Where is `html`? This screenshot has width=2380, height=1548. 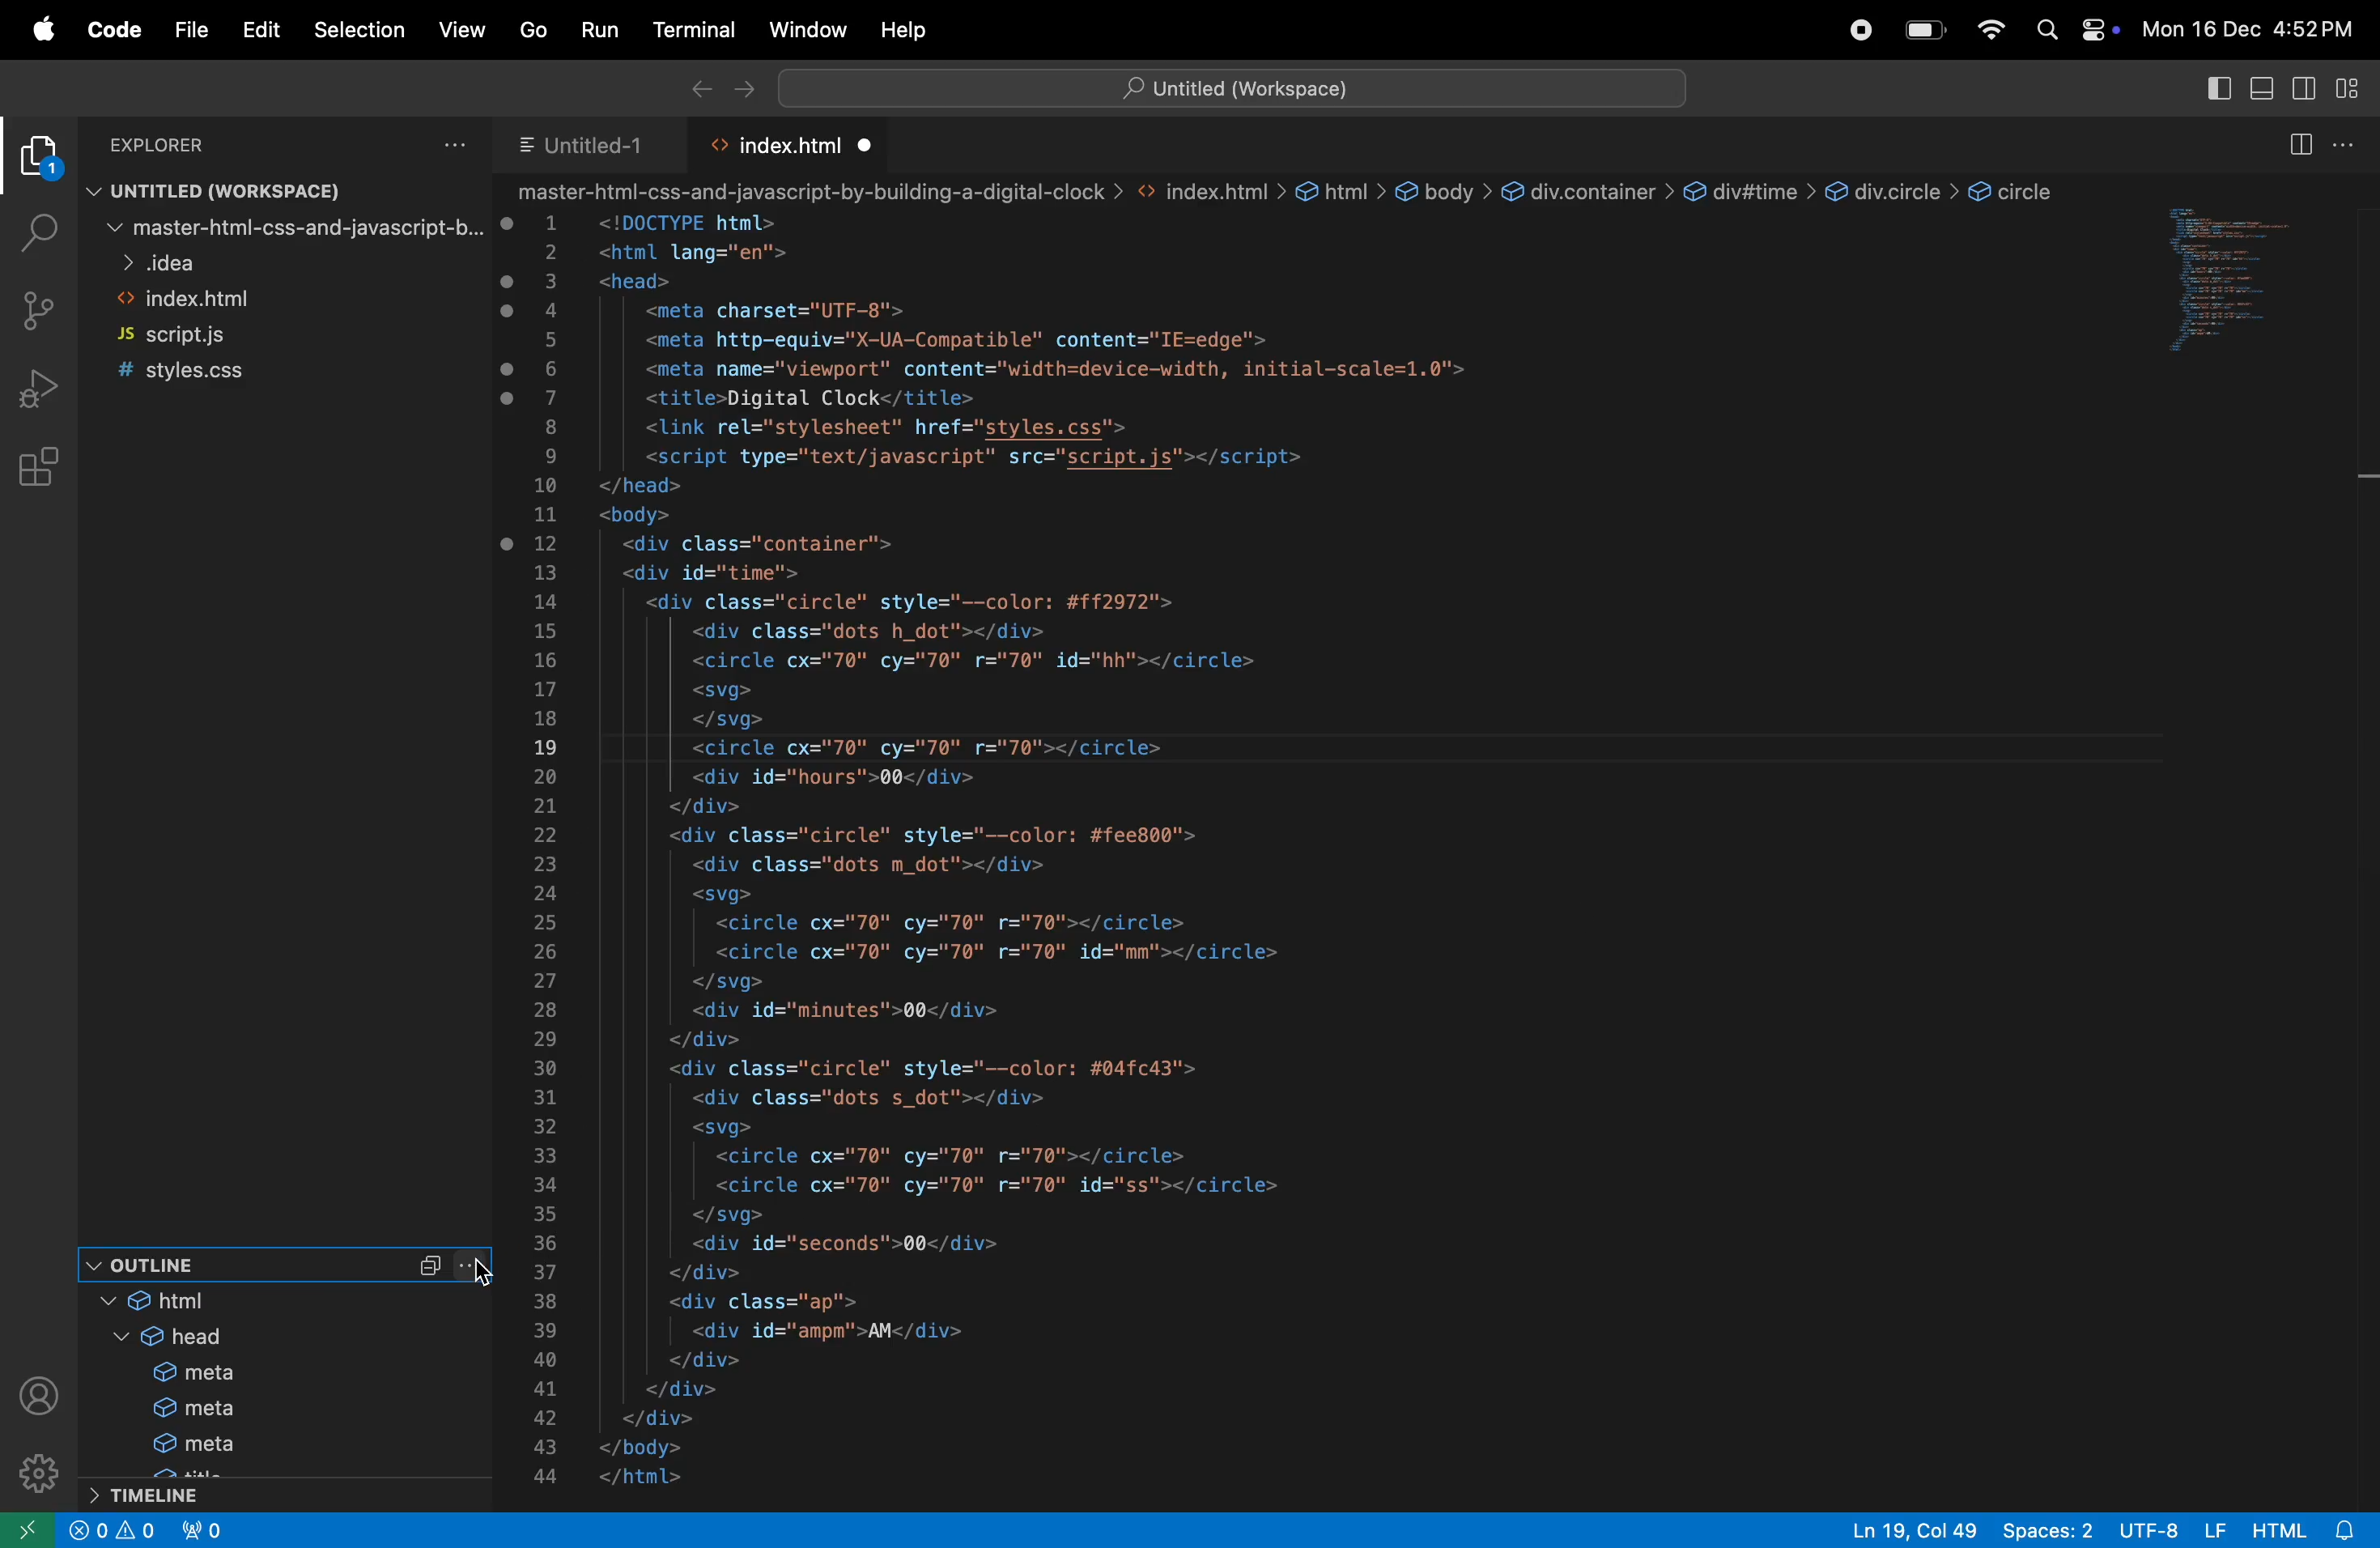 html is located at coordinates (192, 1303).